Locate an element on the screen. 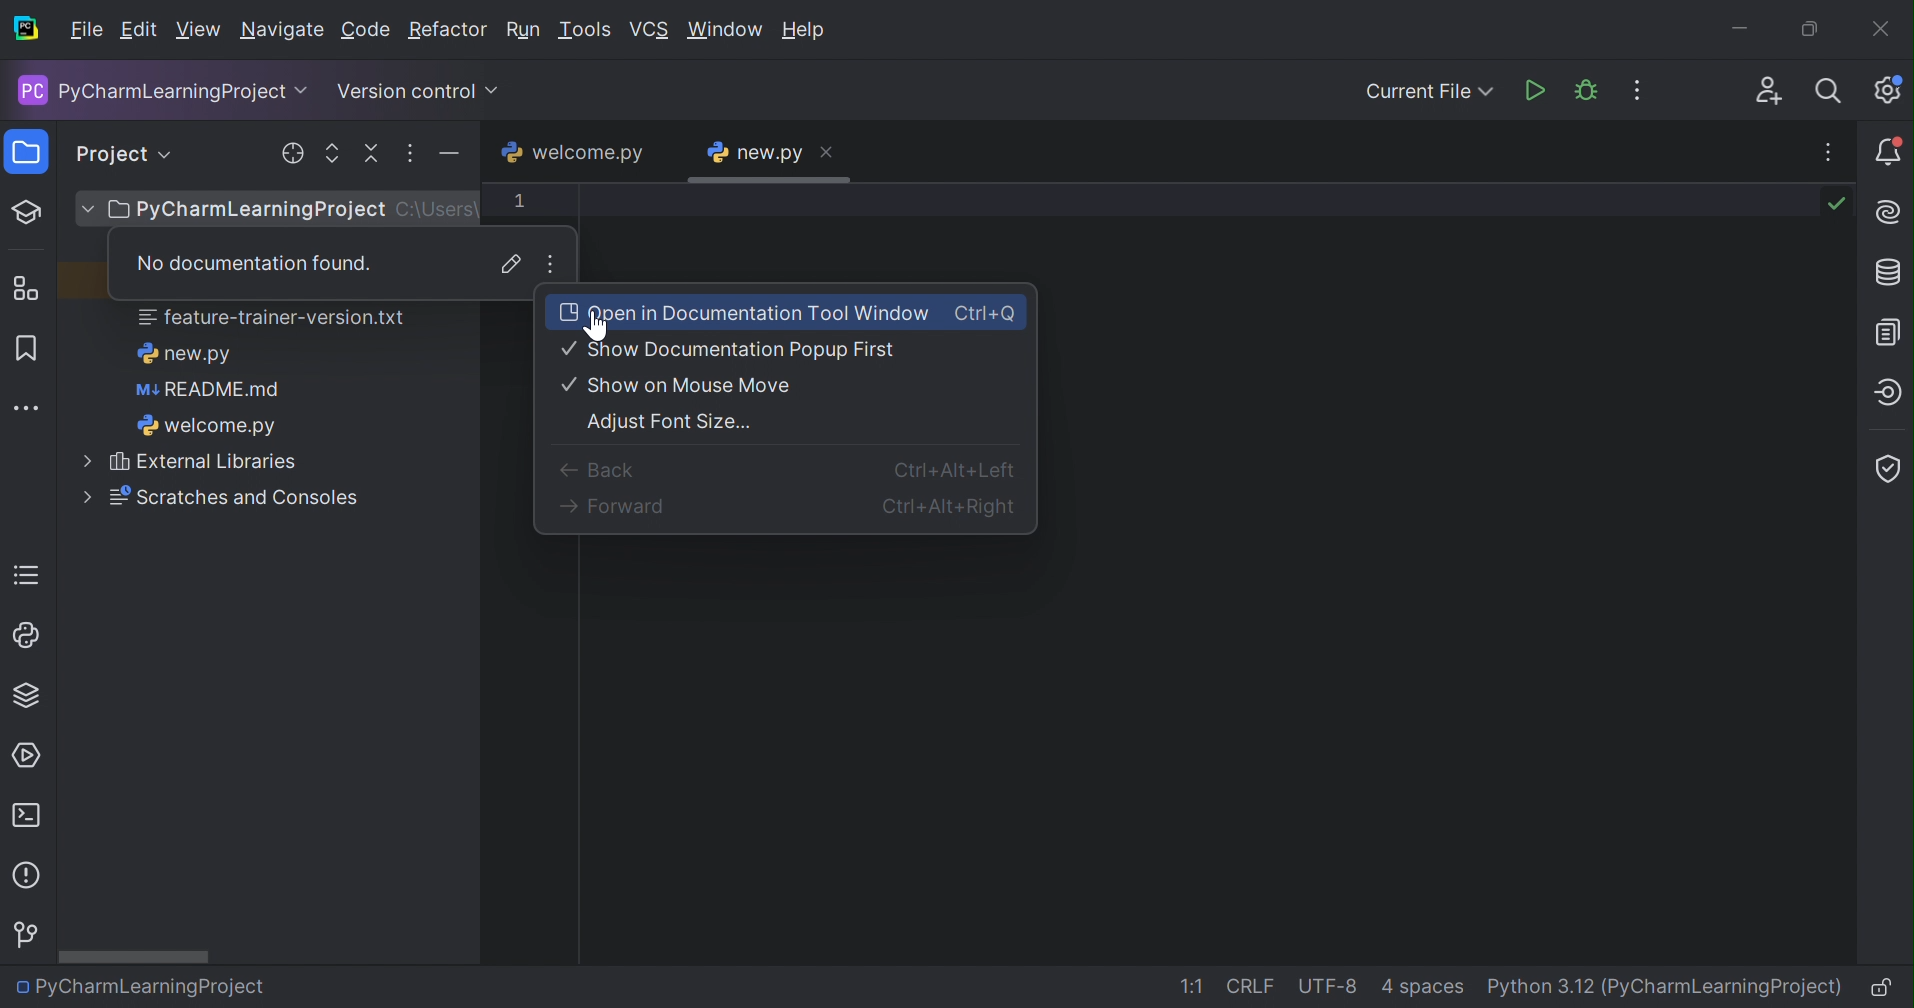  Coverage is located at coordinates (1888, 469).